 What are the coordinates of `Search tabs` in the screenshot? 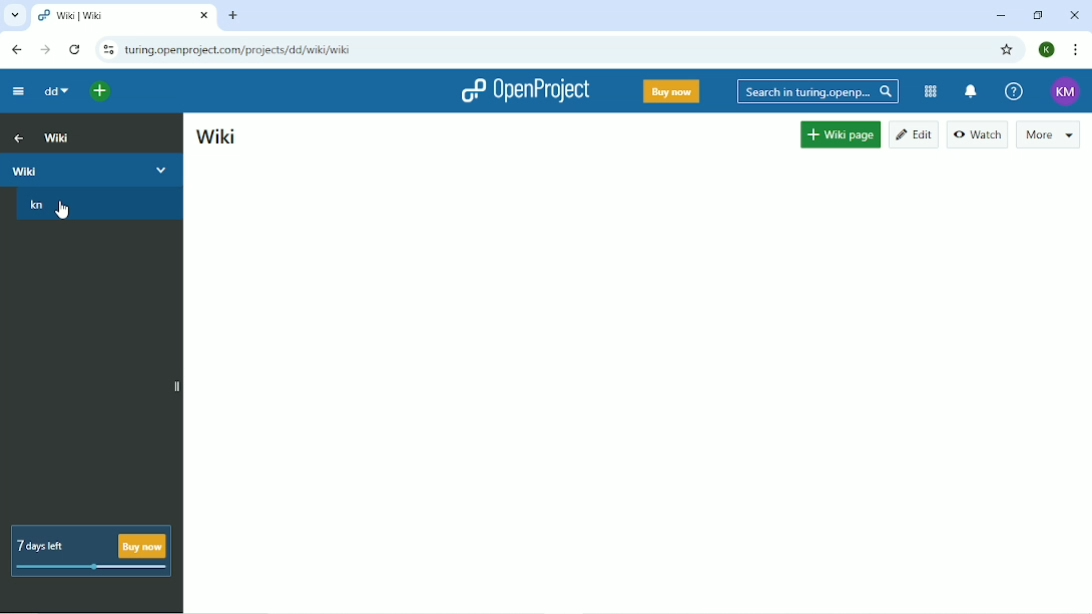 It's located at (16, 16).